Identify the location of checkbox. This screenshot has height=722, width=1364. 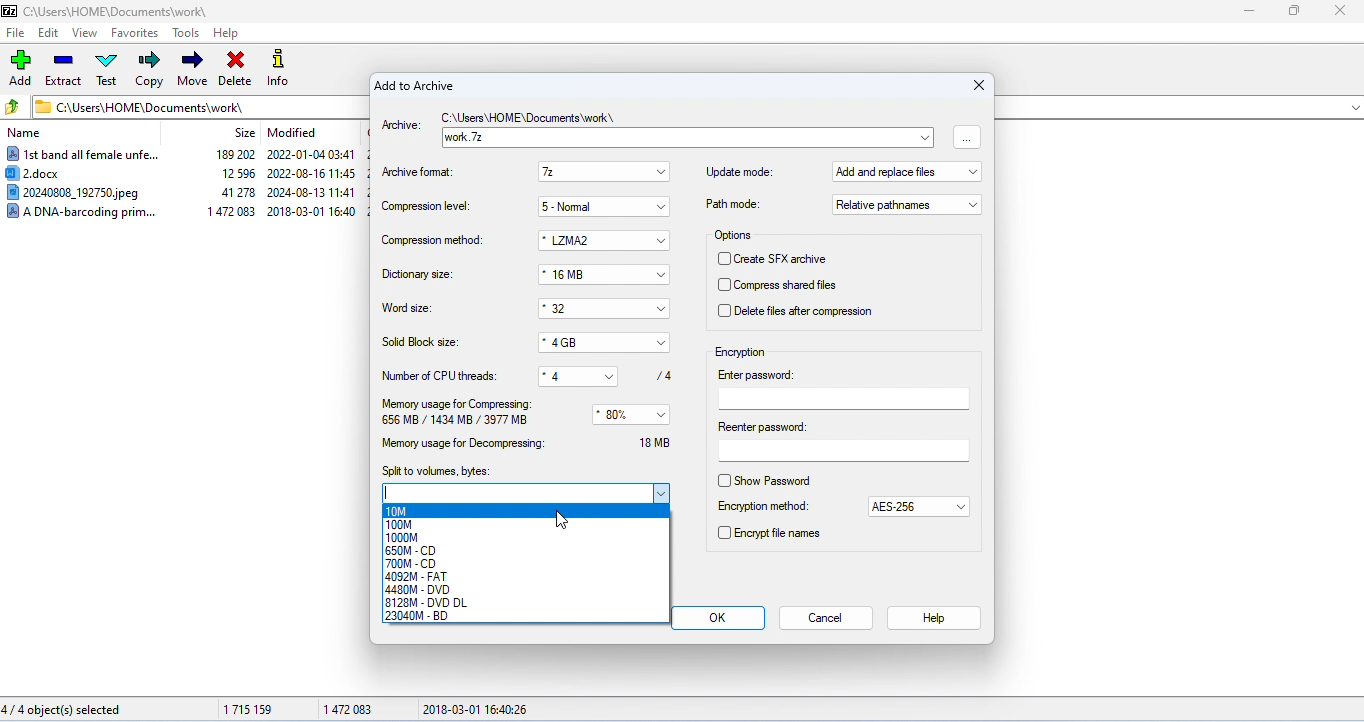
(723, 286).